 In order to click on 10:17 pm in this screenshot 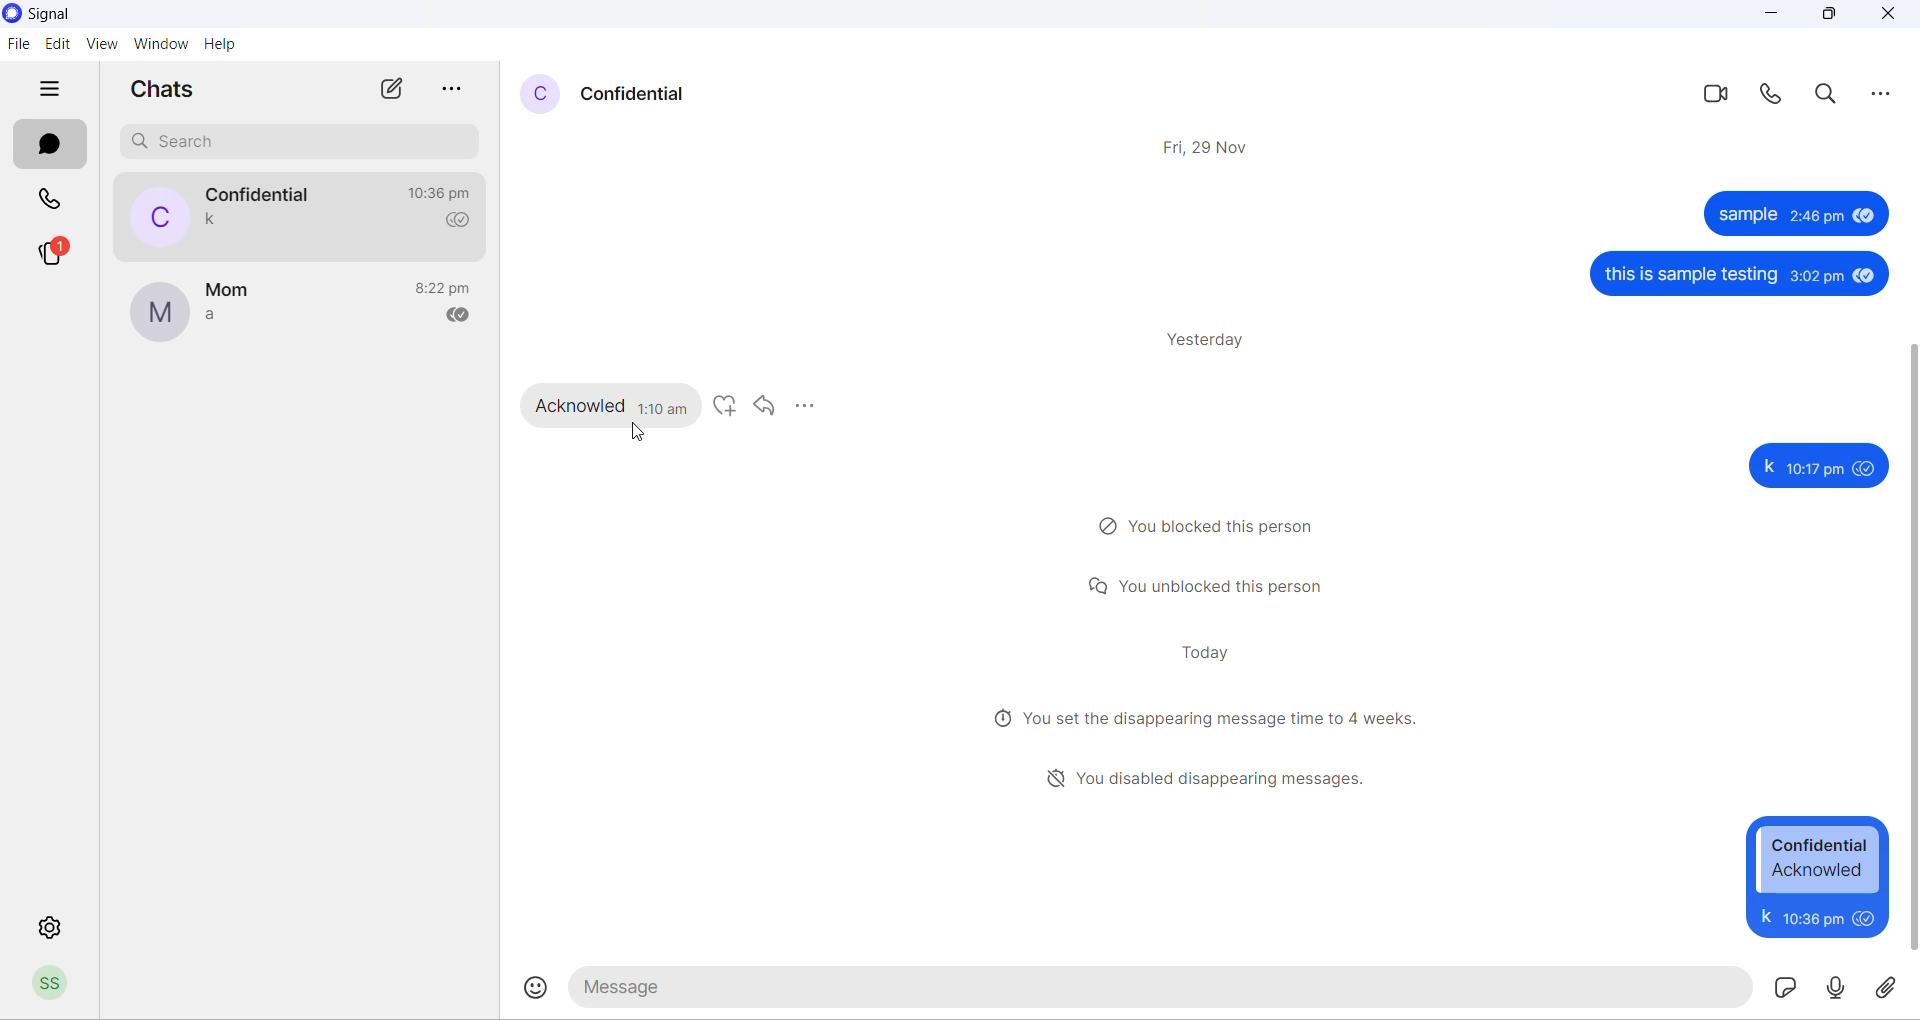, I will do `click(1815, 466)`.